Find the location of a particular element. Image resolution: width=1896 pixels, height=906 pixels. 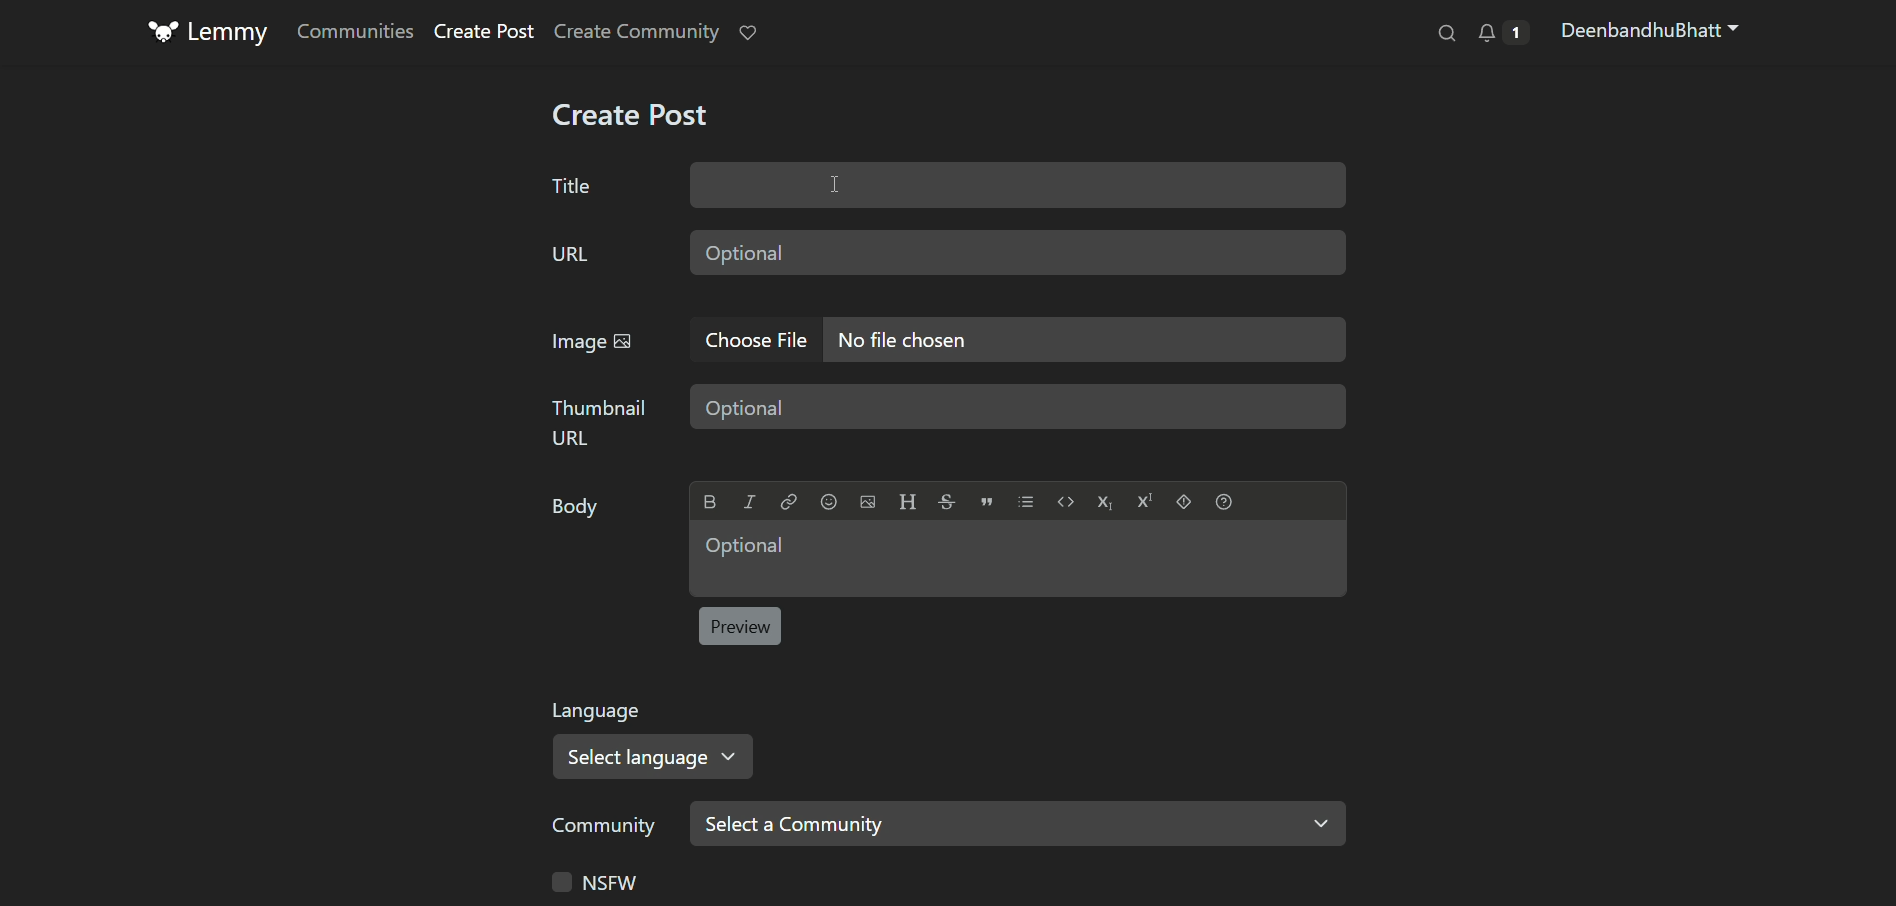

logo and title is located at coordinates (210, 34).